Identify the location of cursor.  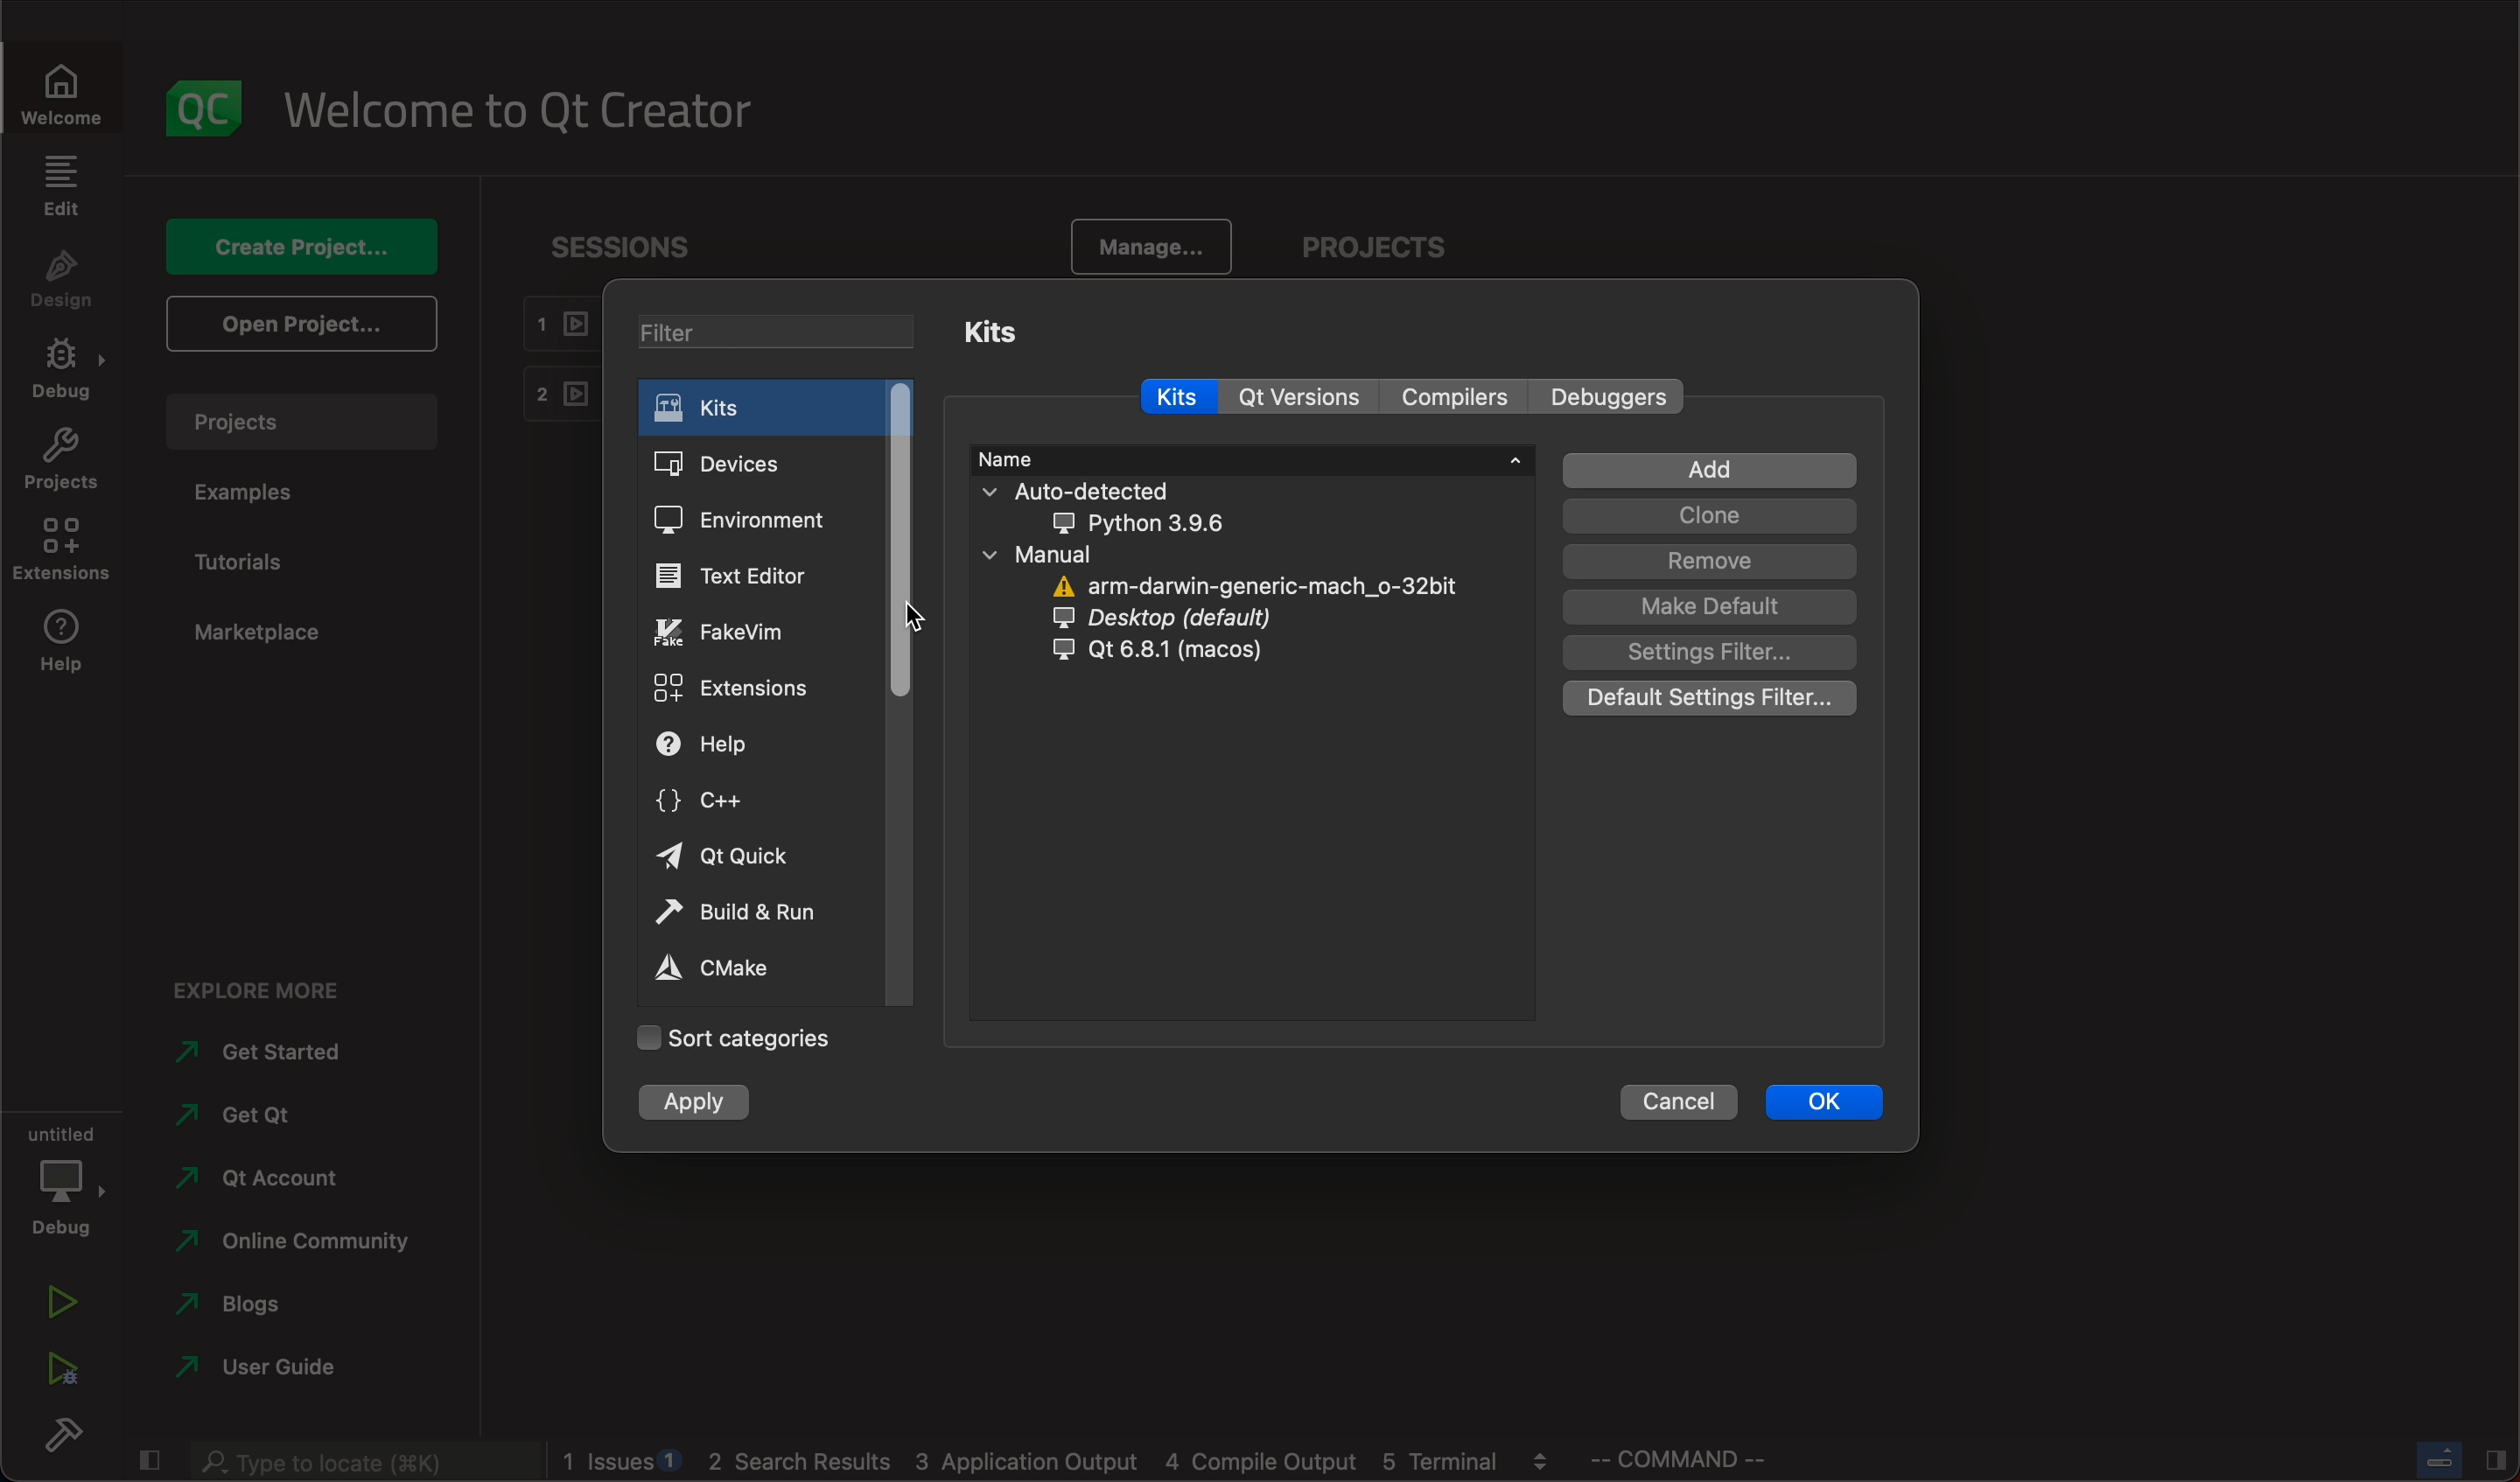
(920, 611).